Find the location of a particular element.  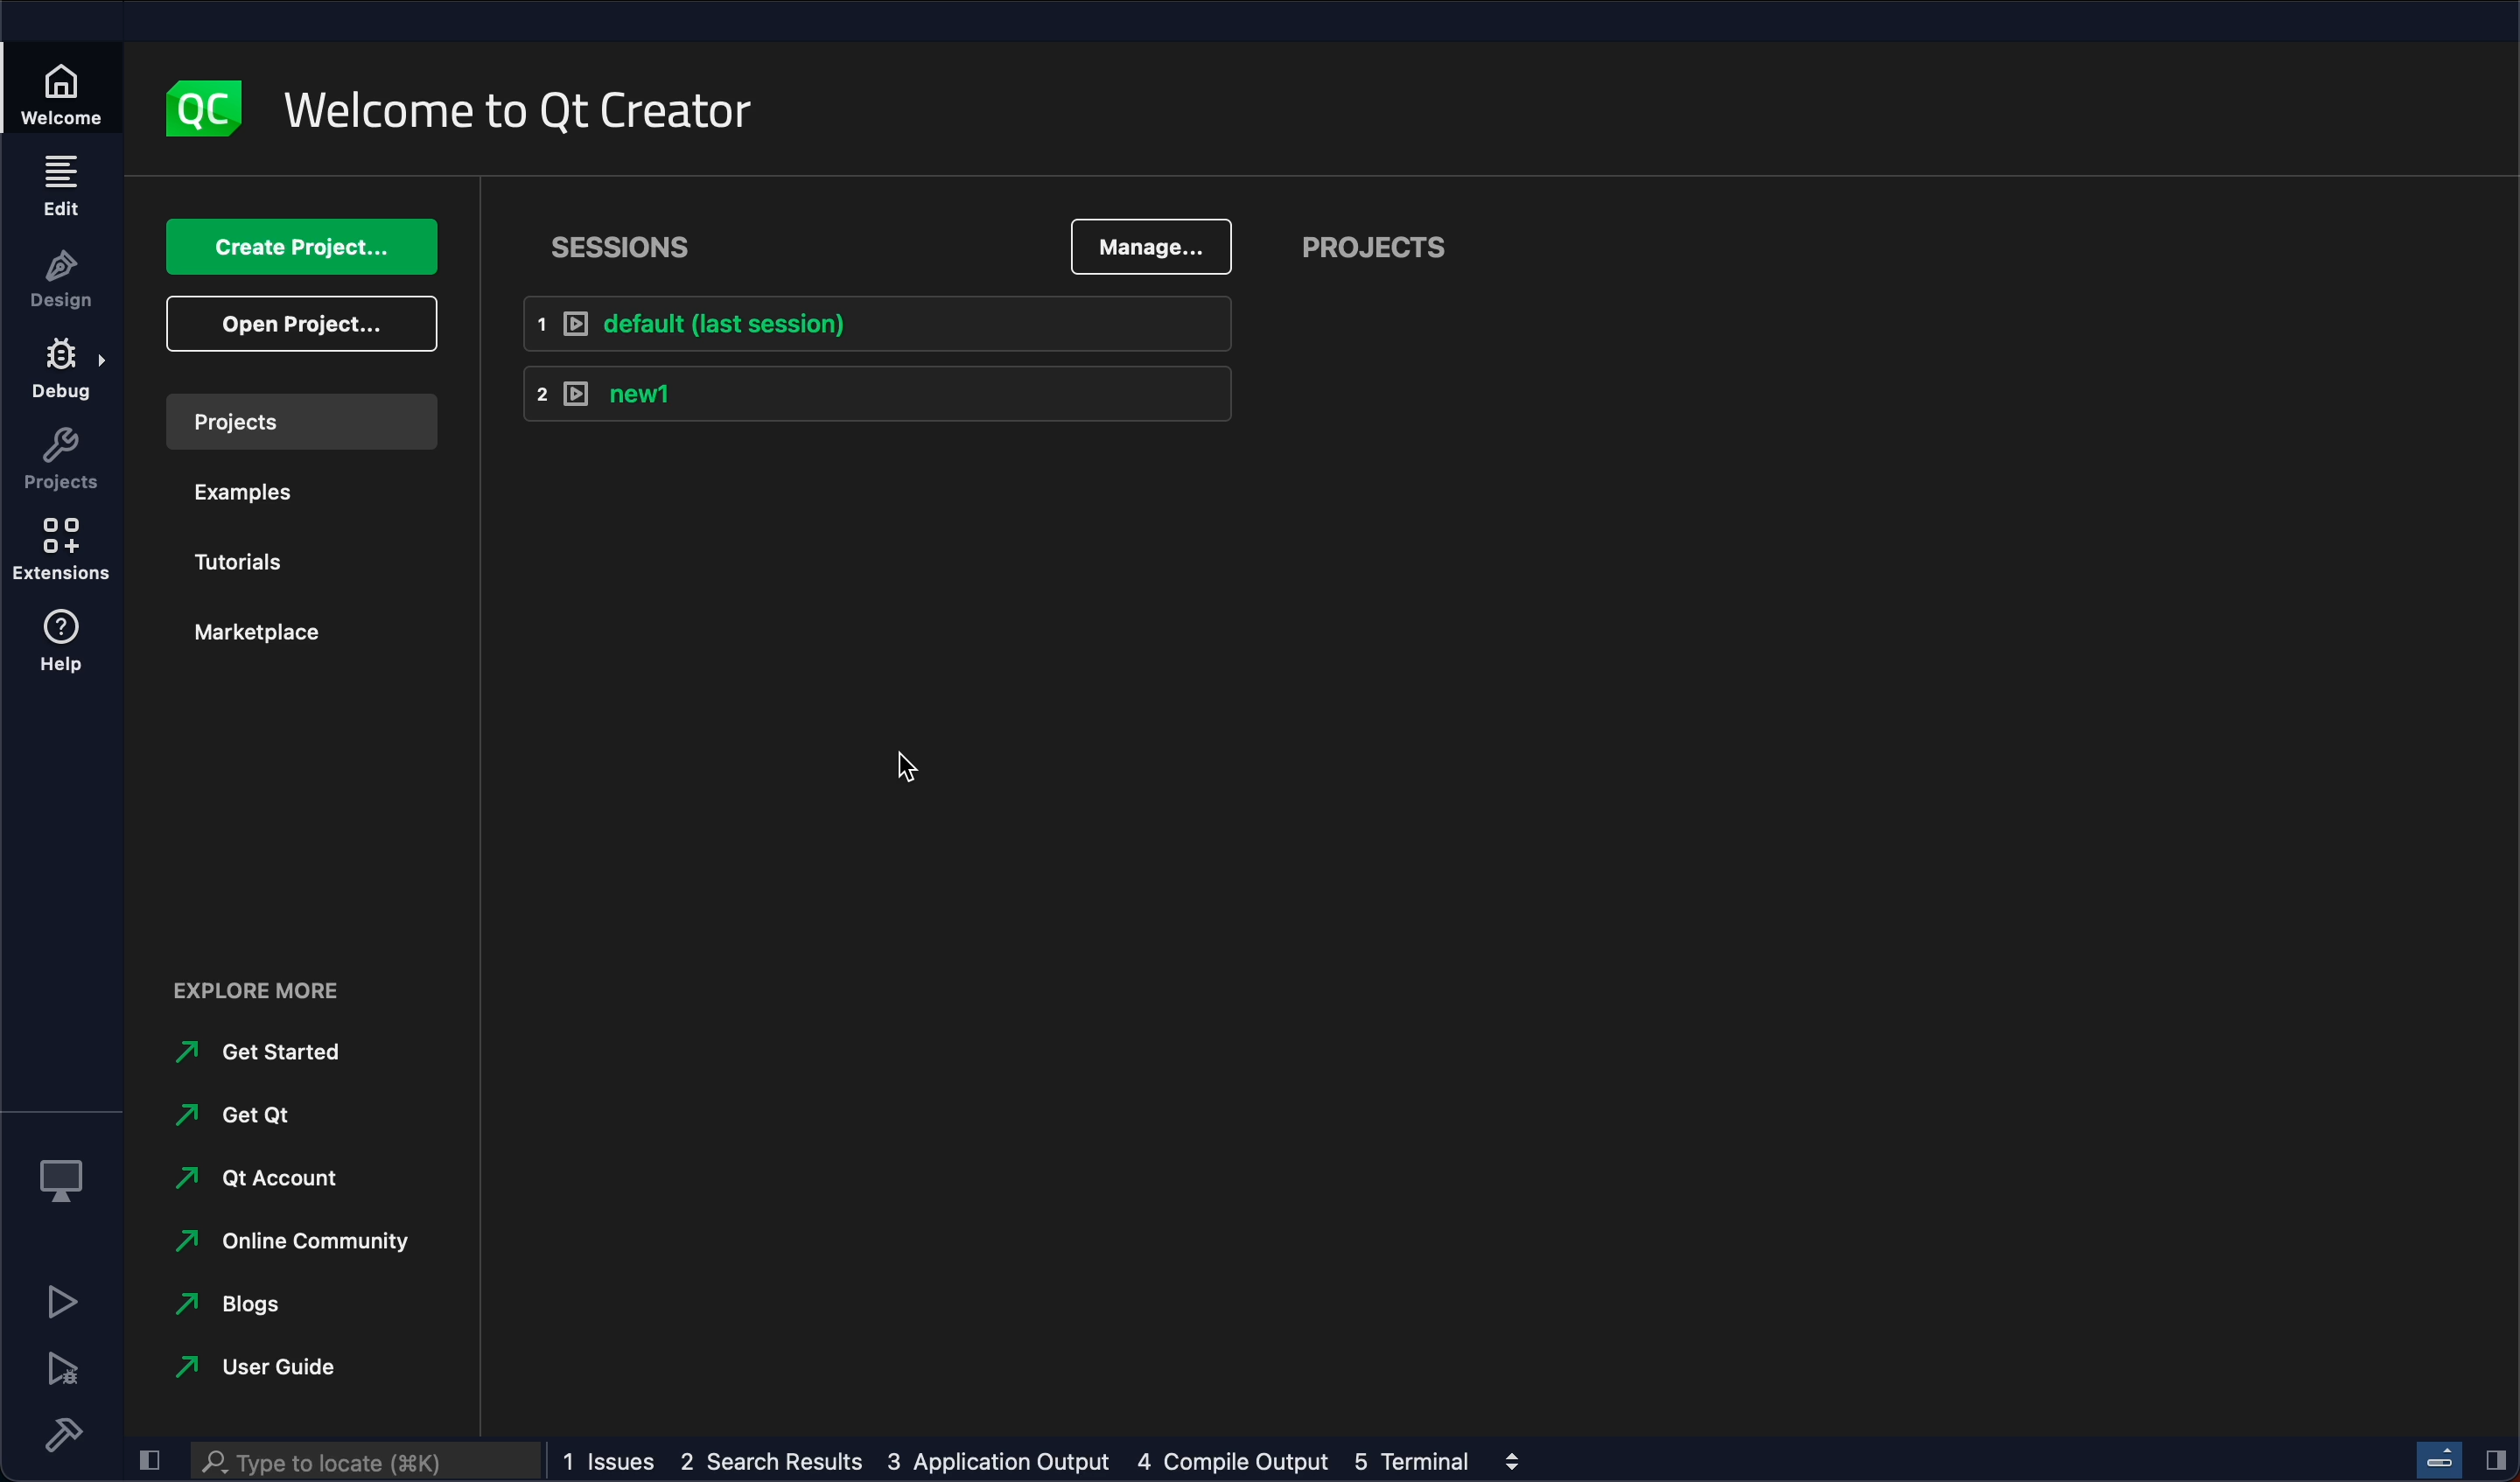

welcome is located at coordinates (64, 92).